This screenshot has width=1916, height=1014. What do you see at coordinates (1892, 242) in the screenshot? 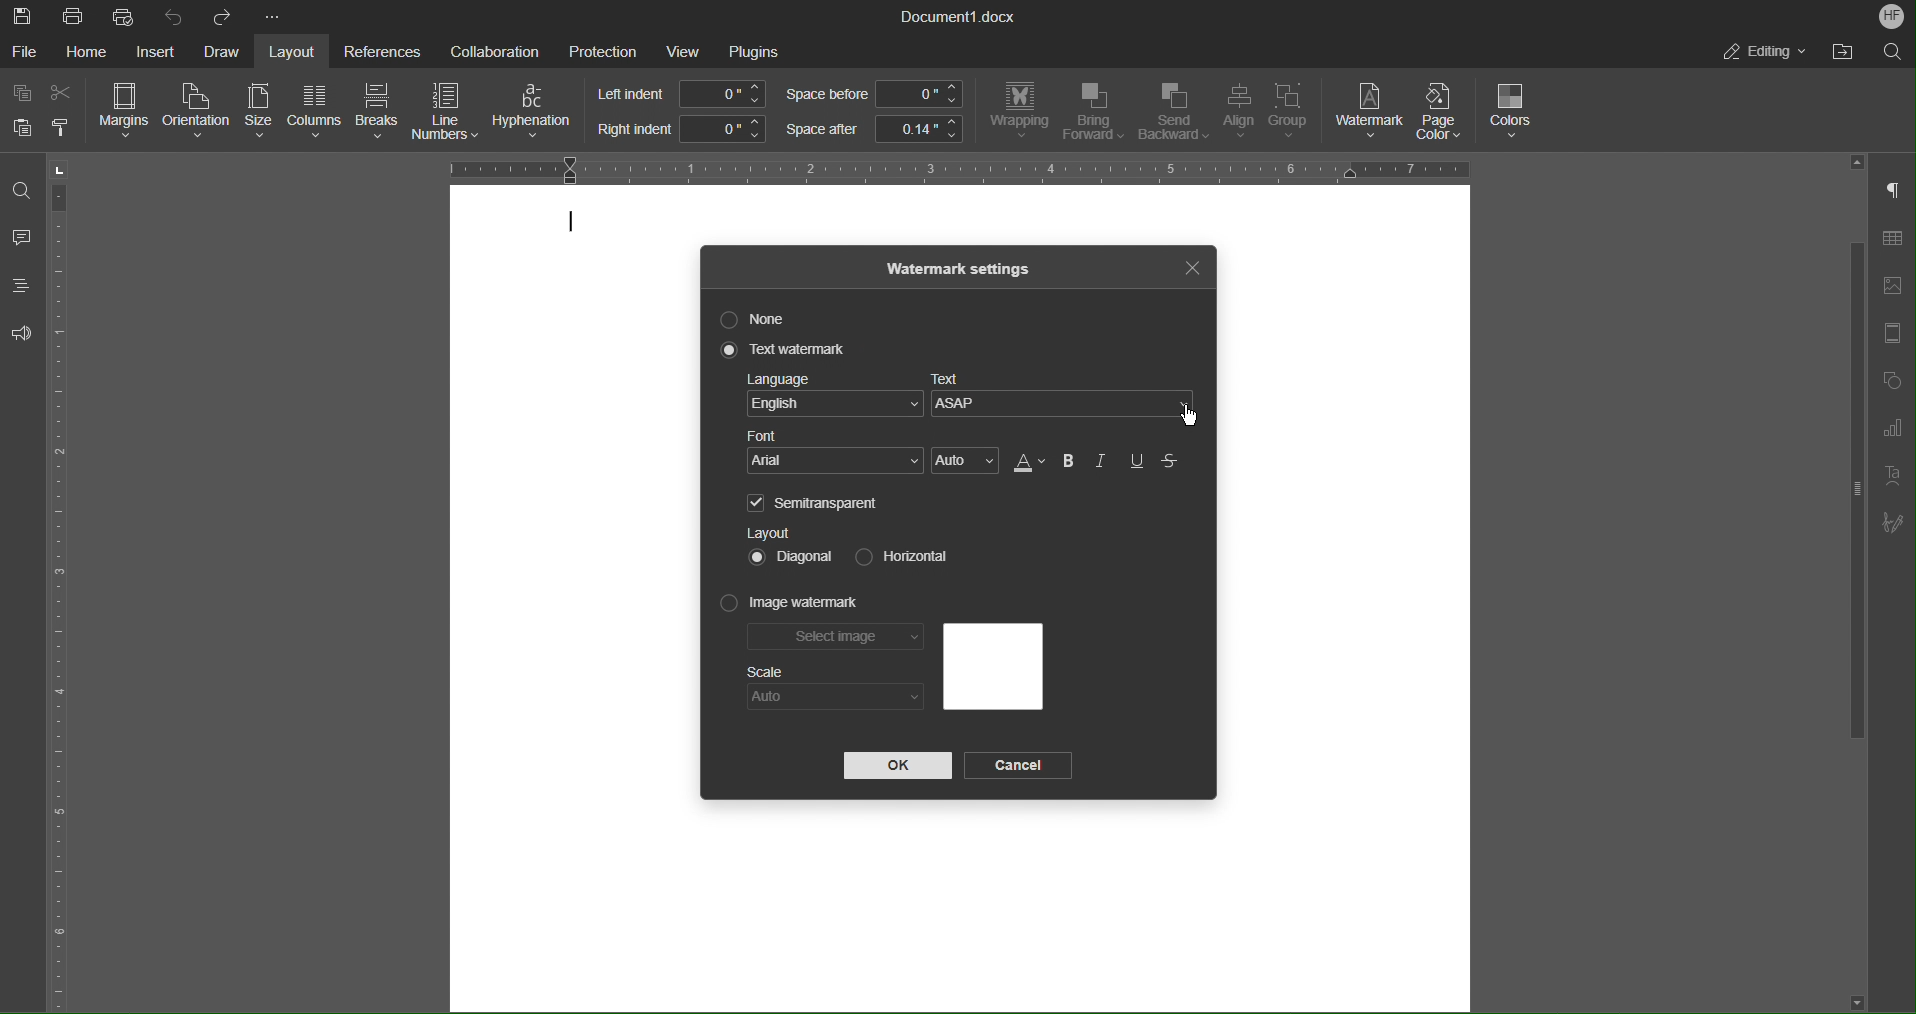
I see `Table` at bounding box center [1892, 242].